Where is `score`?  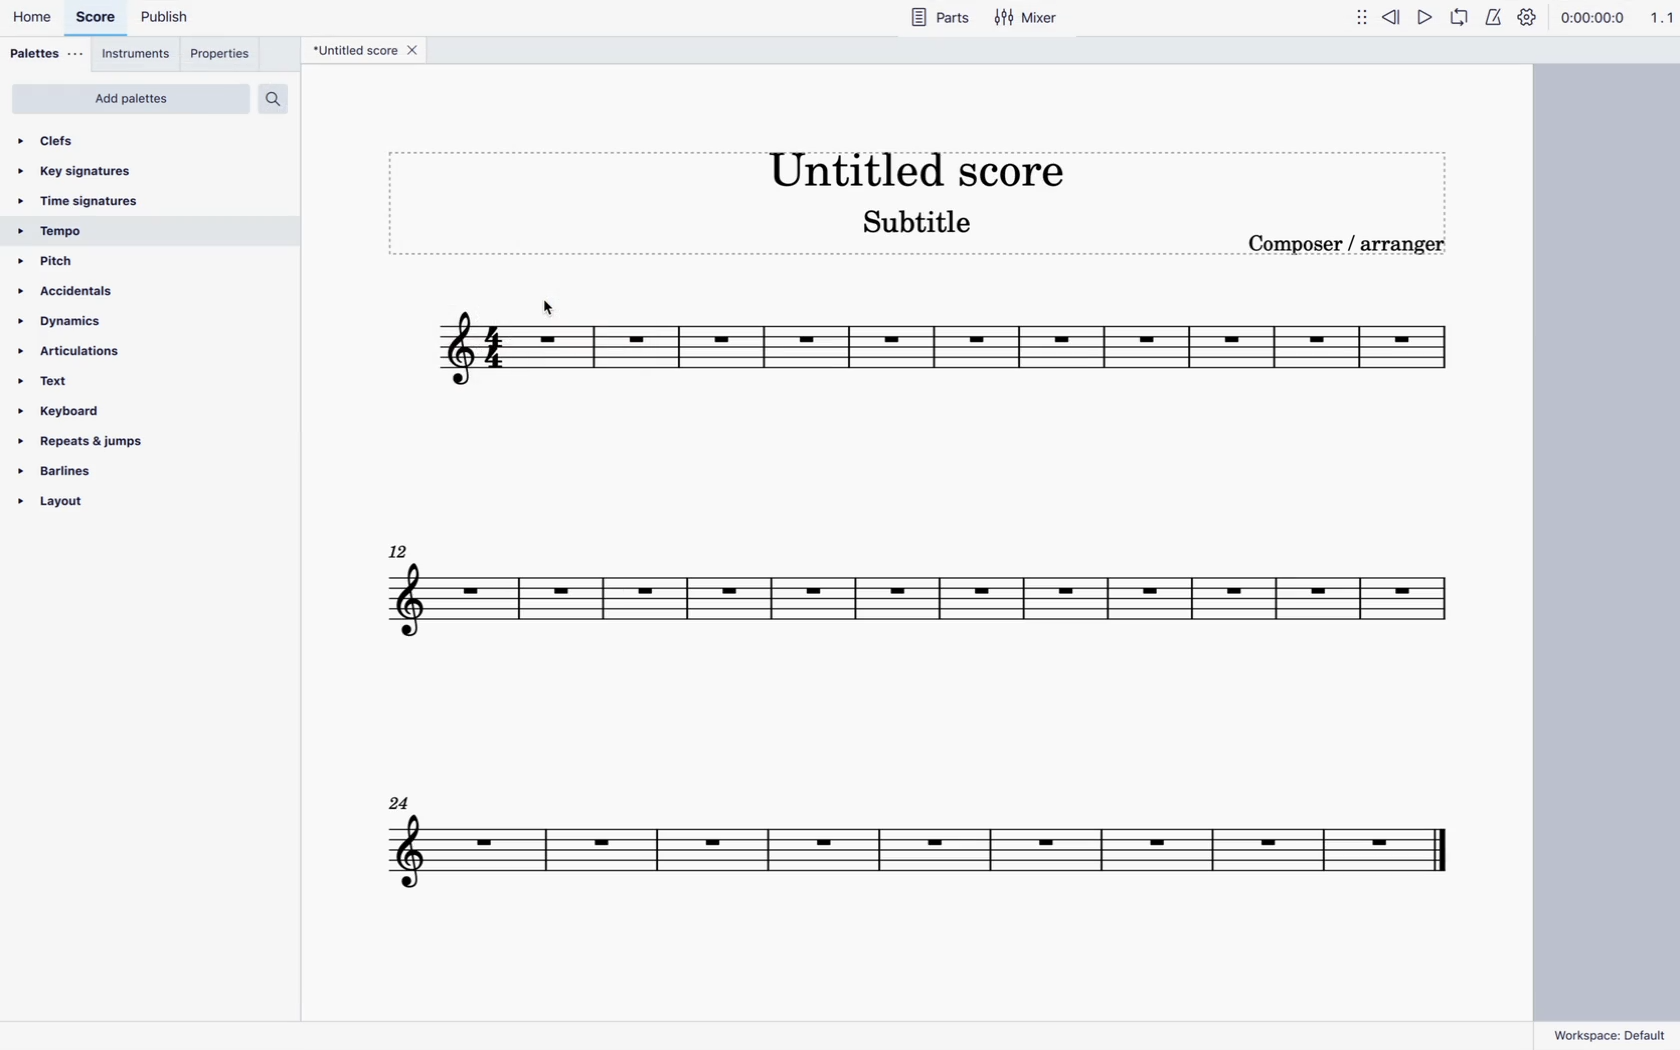 score is located at coordinates (100, 21).